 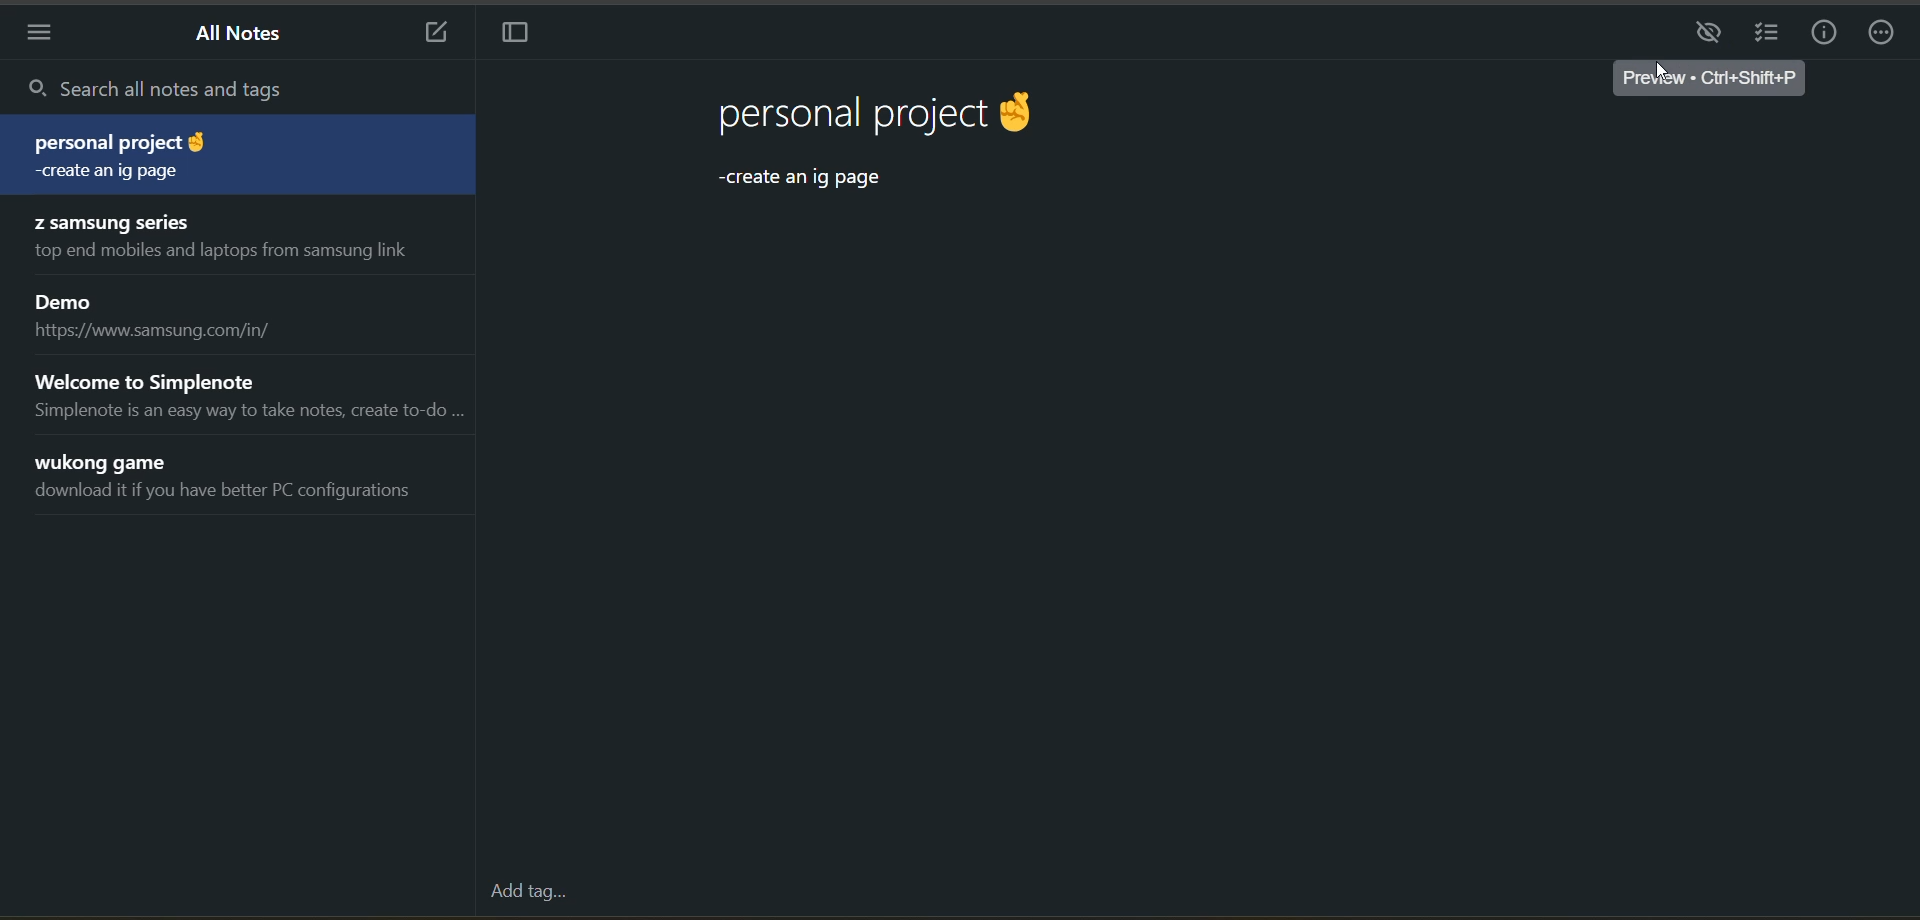 What do you see at coordinates (1884, 34) in the screenshot?
I see `actions` at bounding box center [1884, 34].